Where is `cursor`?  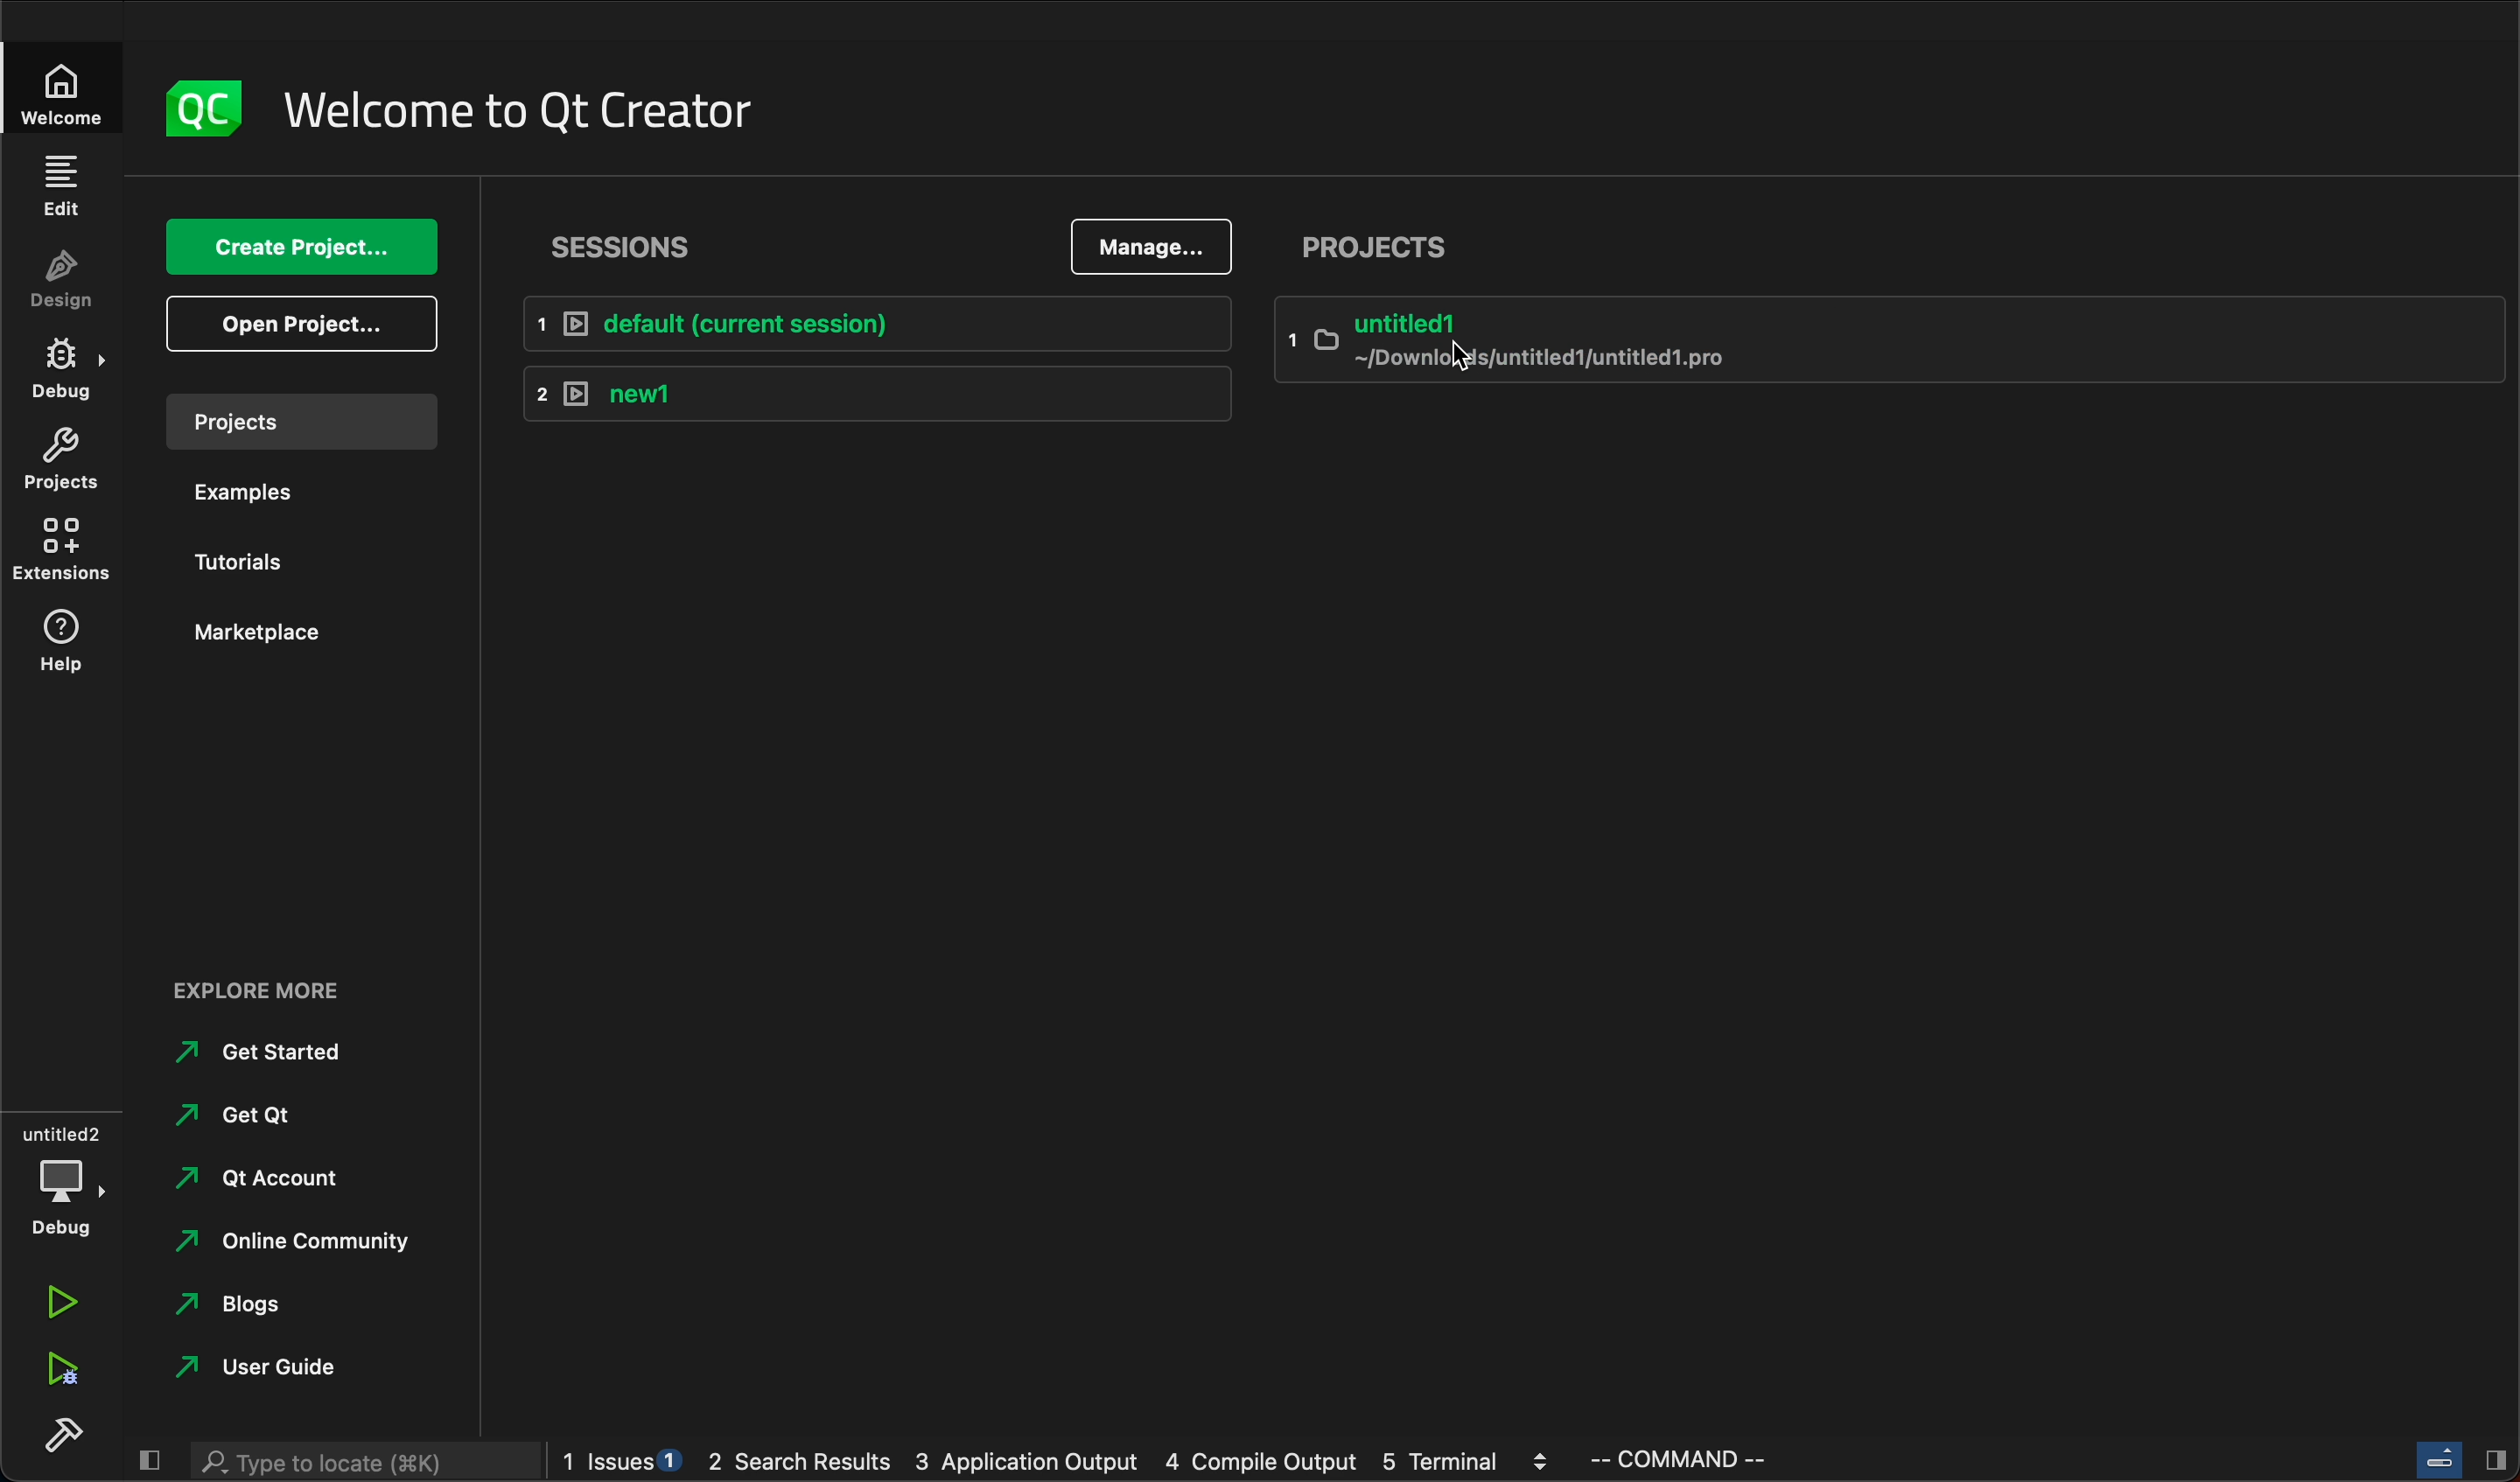 cursor is located at coordinates (1470, 350).